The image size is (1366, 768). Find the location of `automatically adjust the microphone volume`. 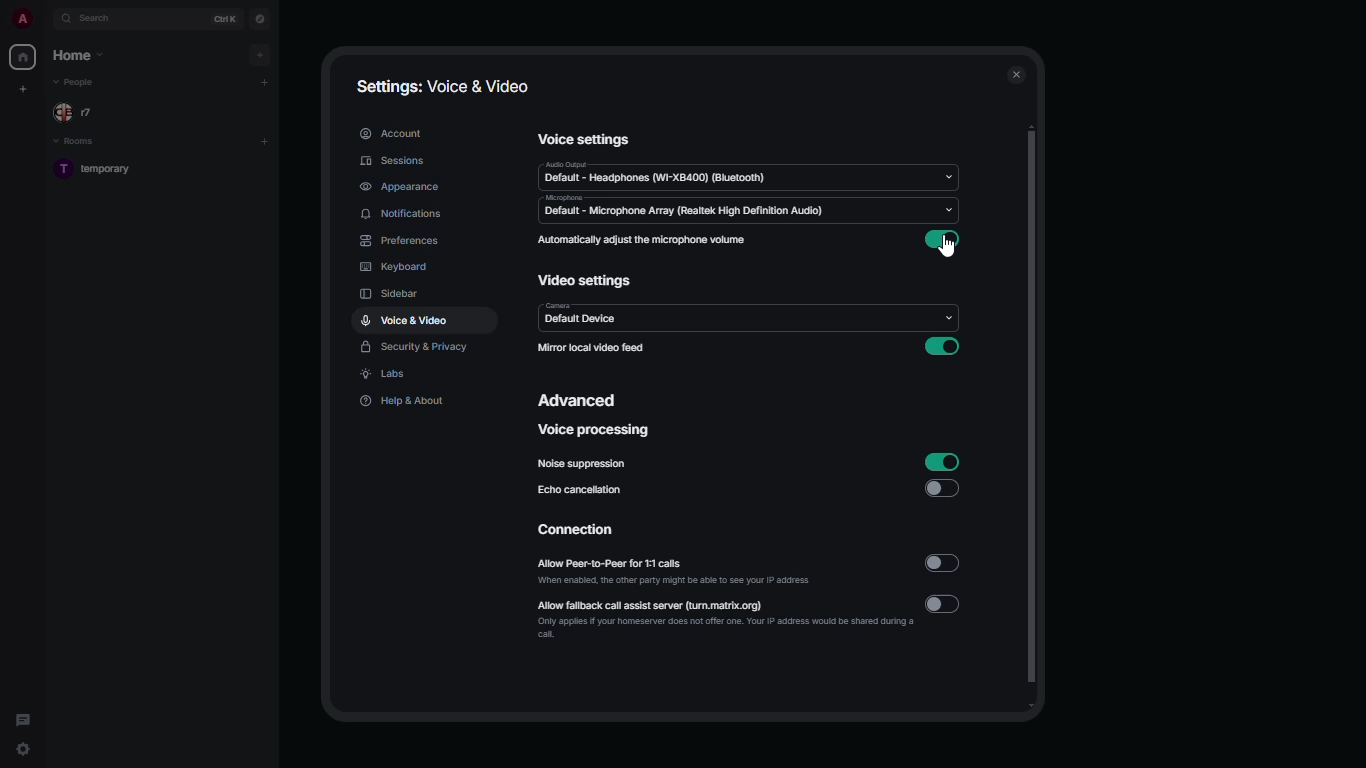

automatically adjust the microphone volume is located at coordinates (646, 239).